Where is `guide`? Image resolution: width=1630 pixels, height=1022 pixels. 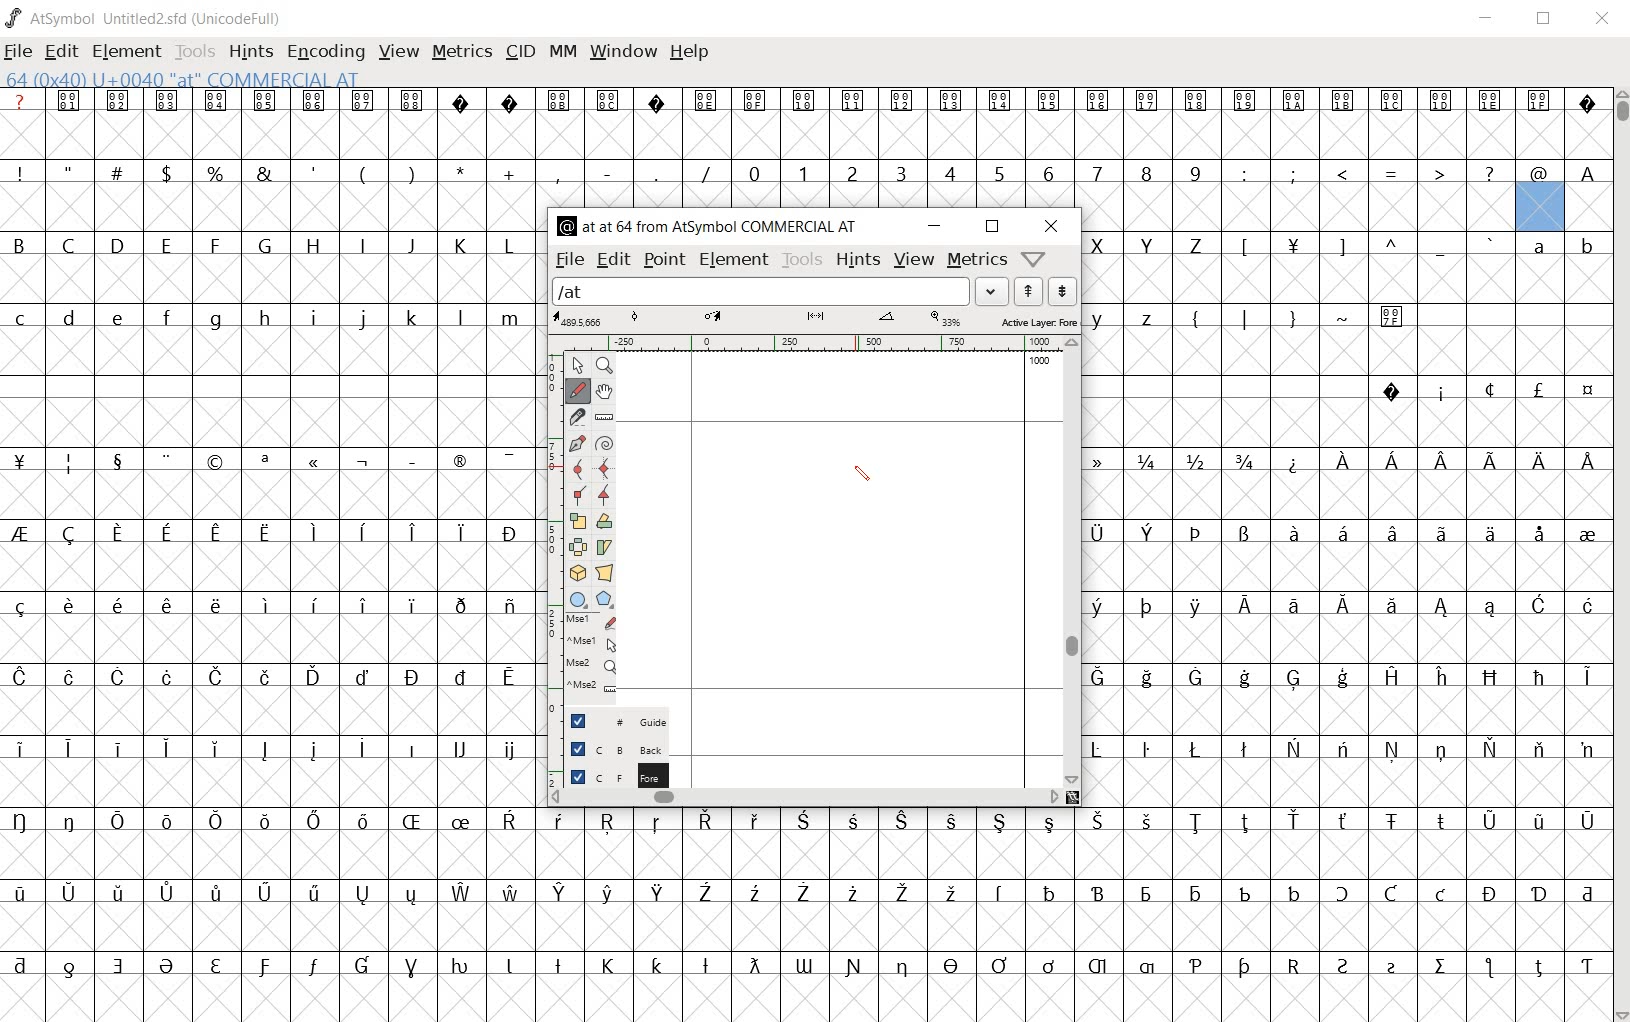 guide is located at coordinates (635, 722).